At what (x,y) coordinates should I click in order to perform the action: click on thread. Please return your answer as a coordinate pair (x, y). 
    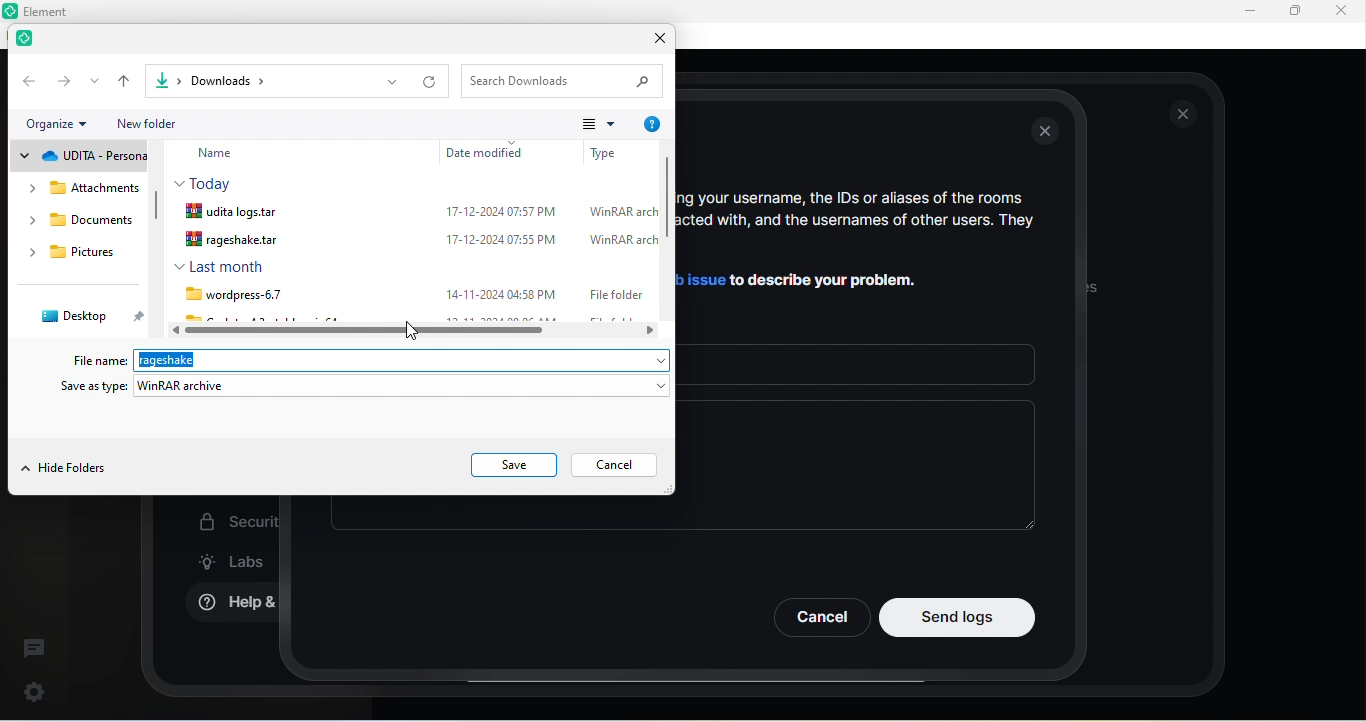
    Looking at the image, I should click on (34, 647).